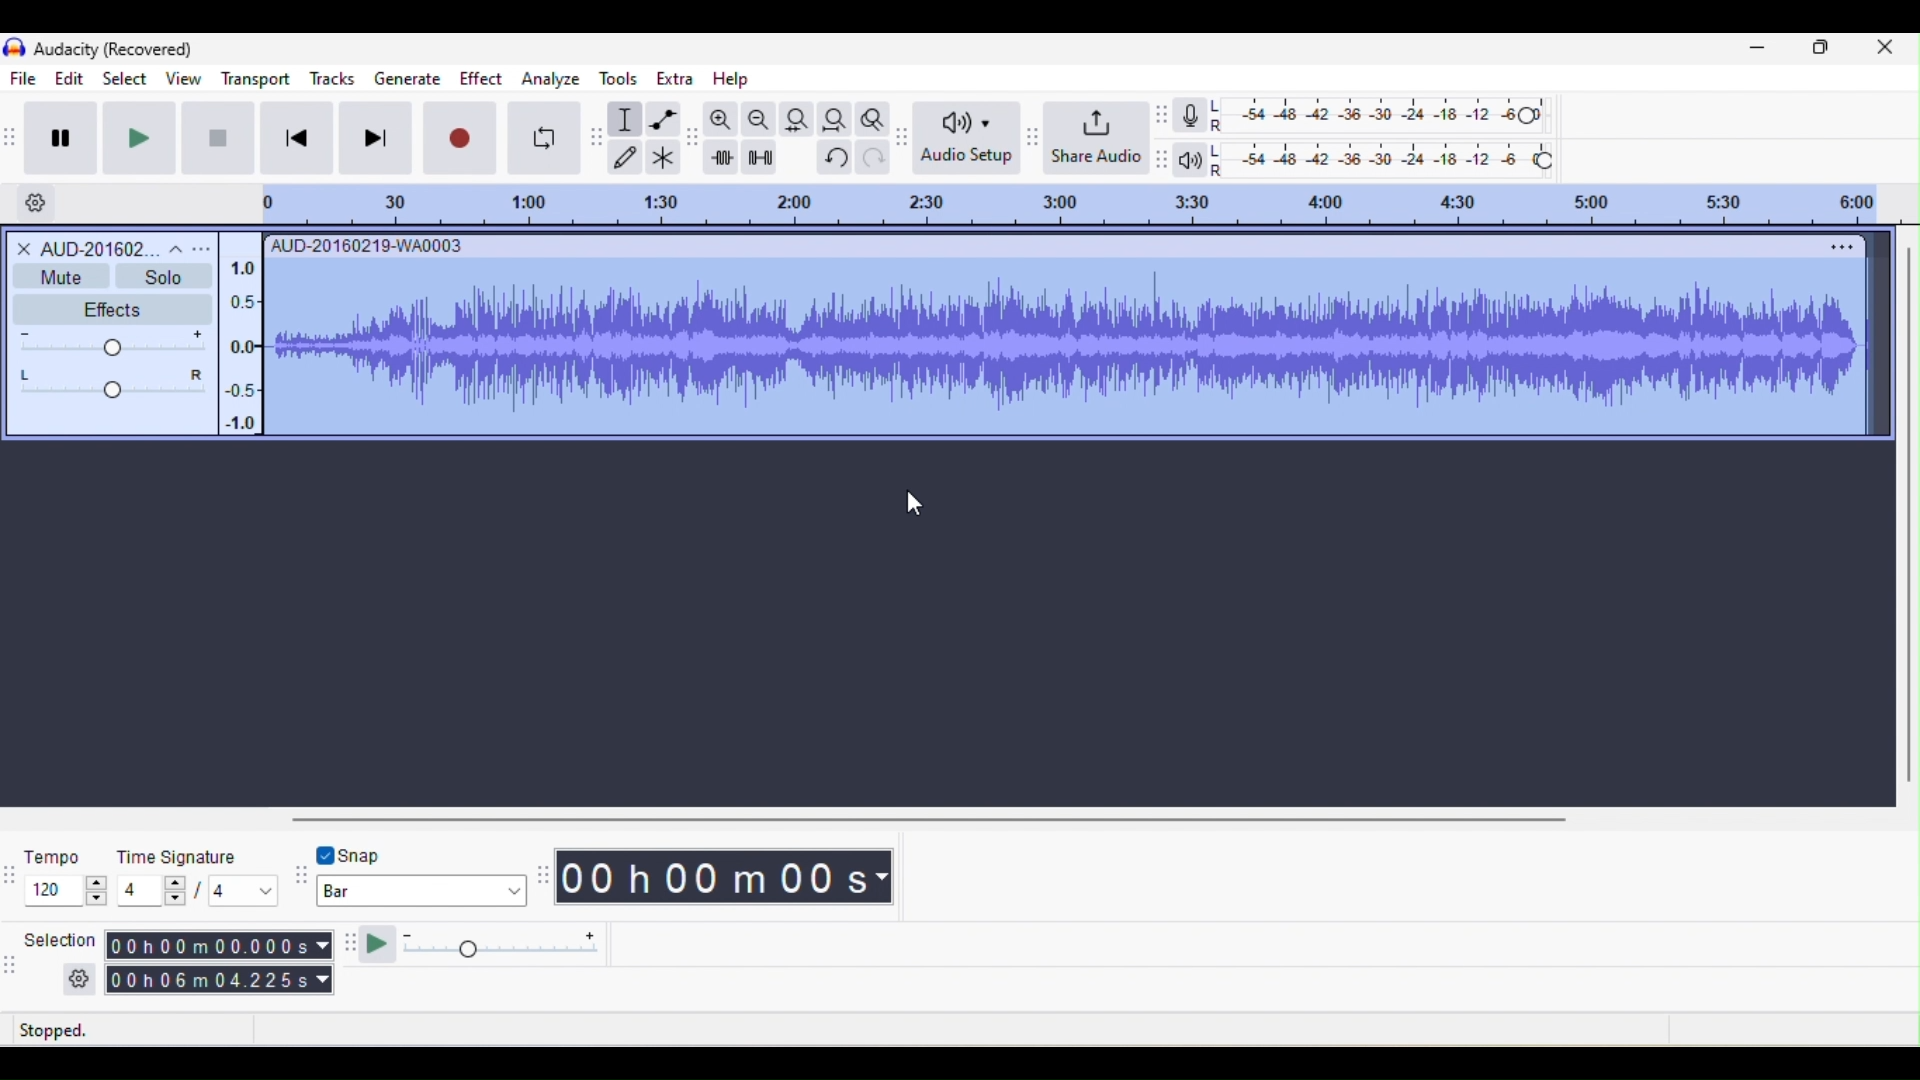 The height and width of the screenshot is (1080, 1920). I want to click on pause, so click(67, 135).